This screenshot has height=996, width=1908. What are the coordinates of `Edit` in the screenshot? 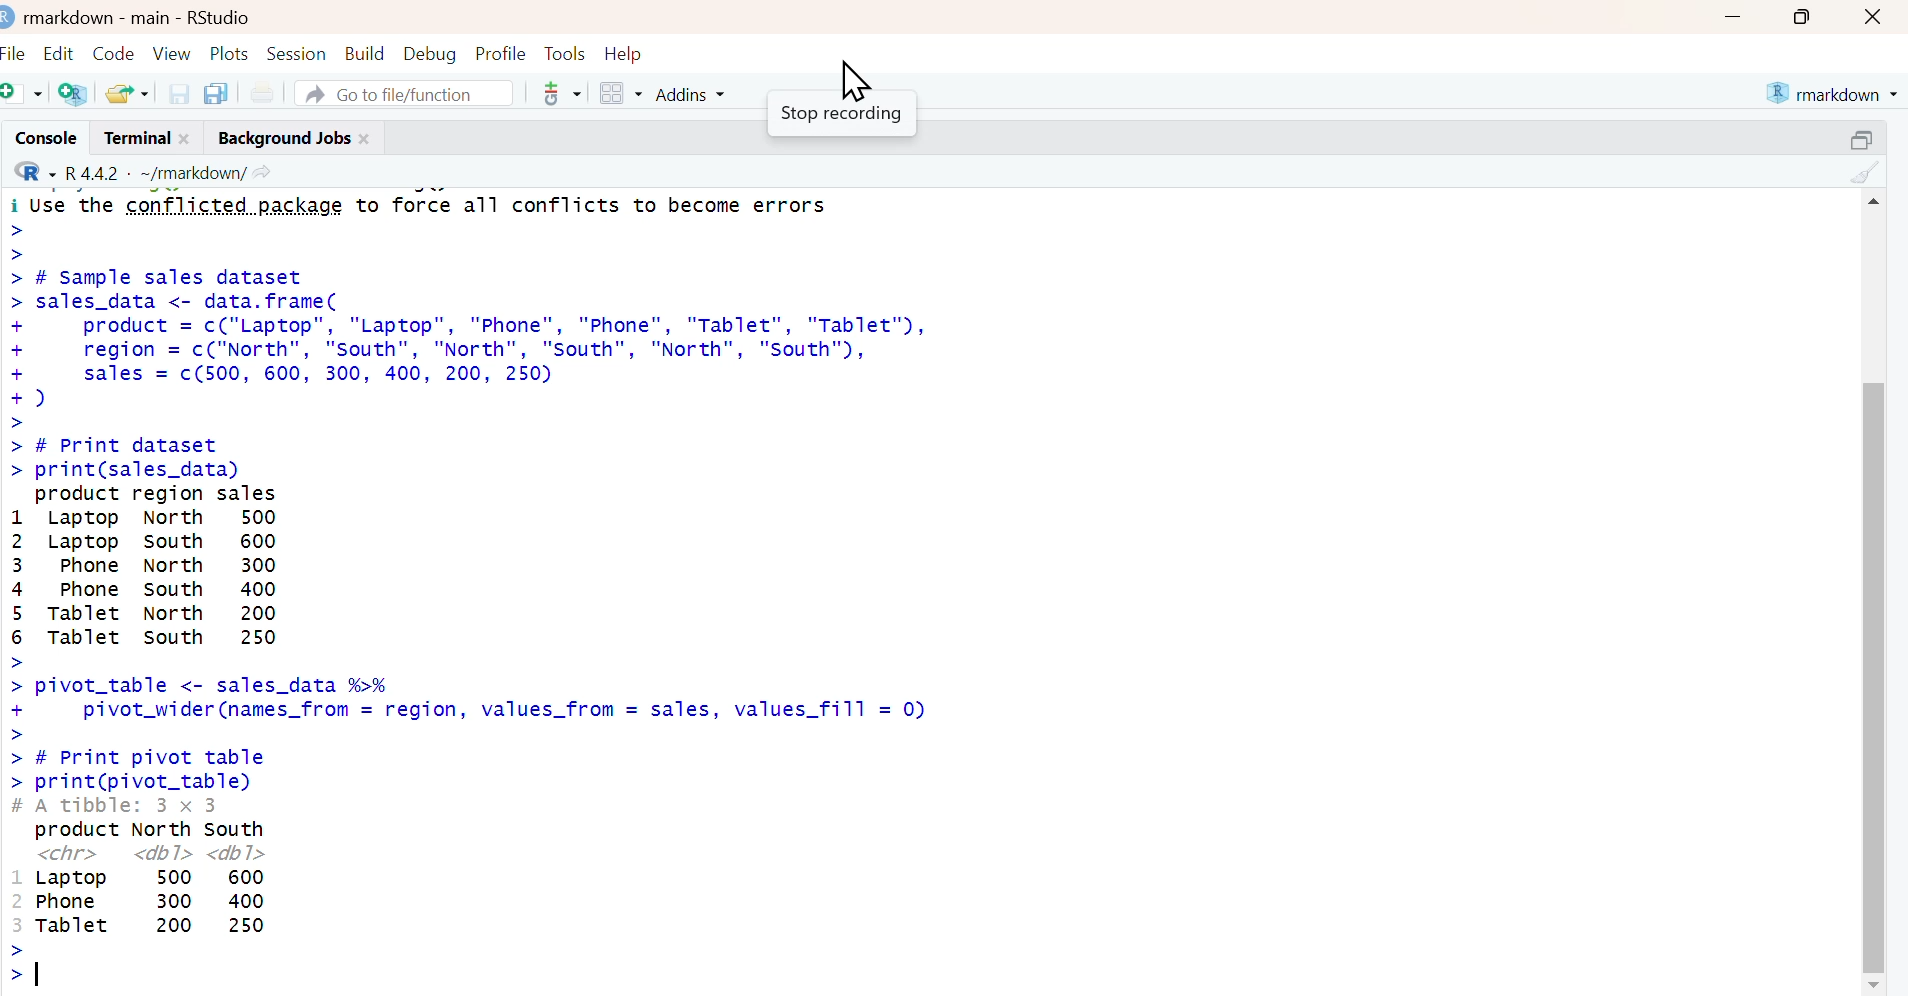 It's located at (60, 49).